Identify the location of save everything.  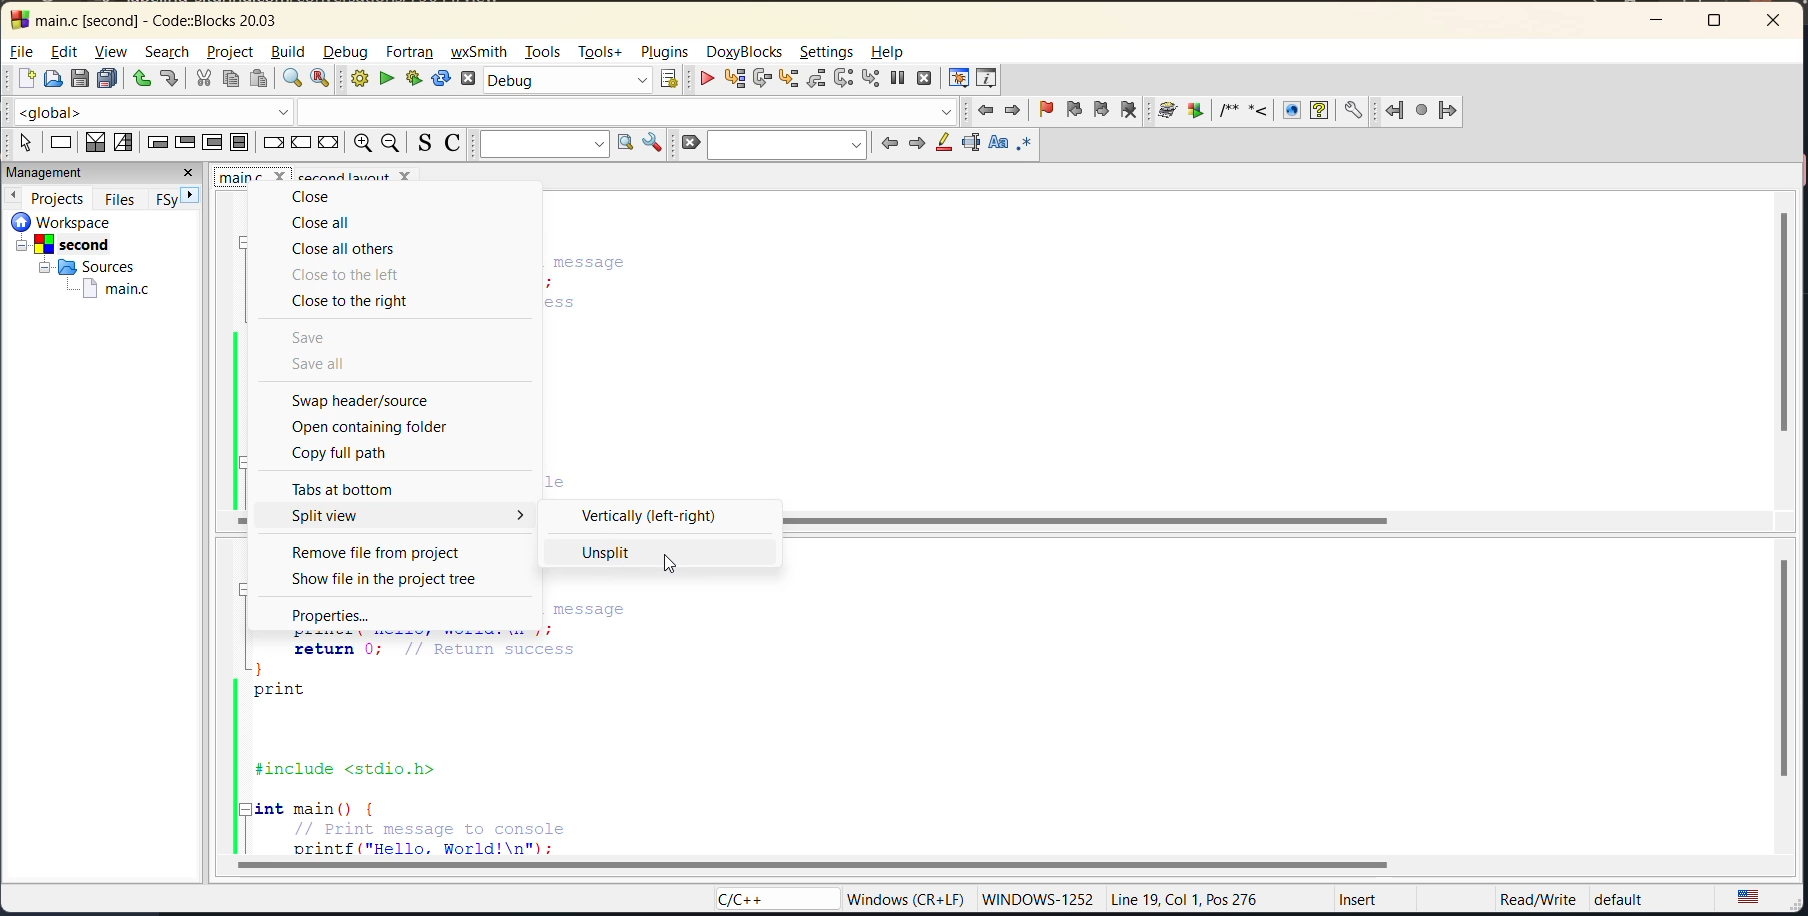
(105, 79).